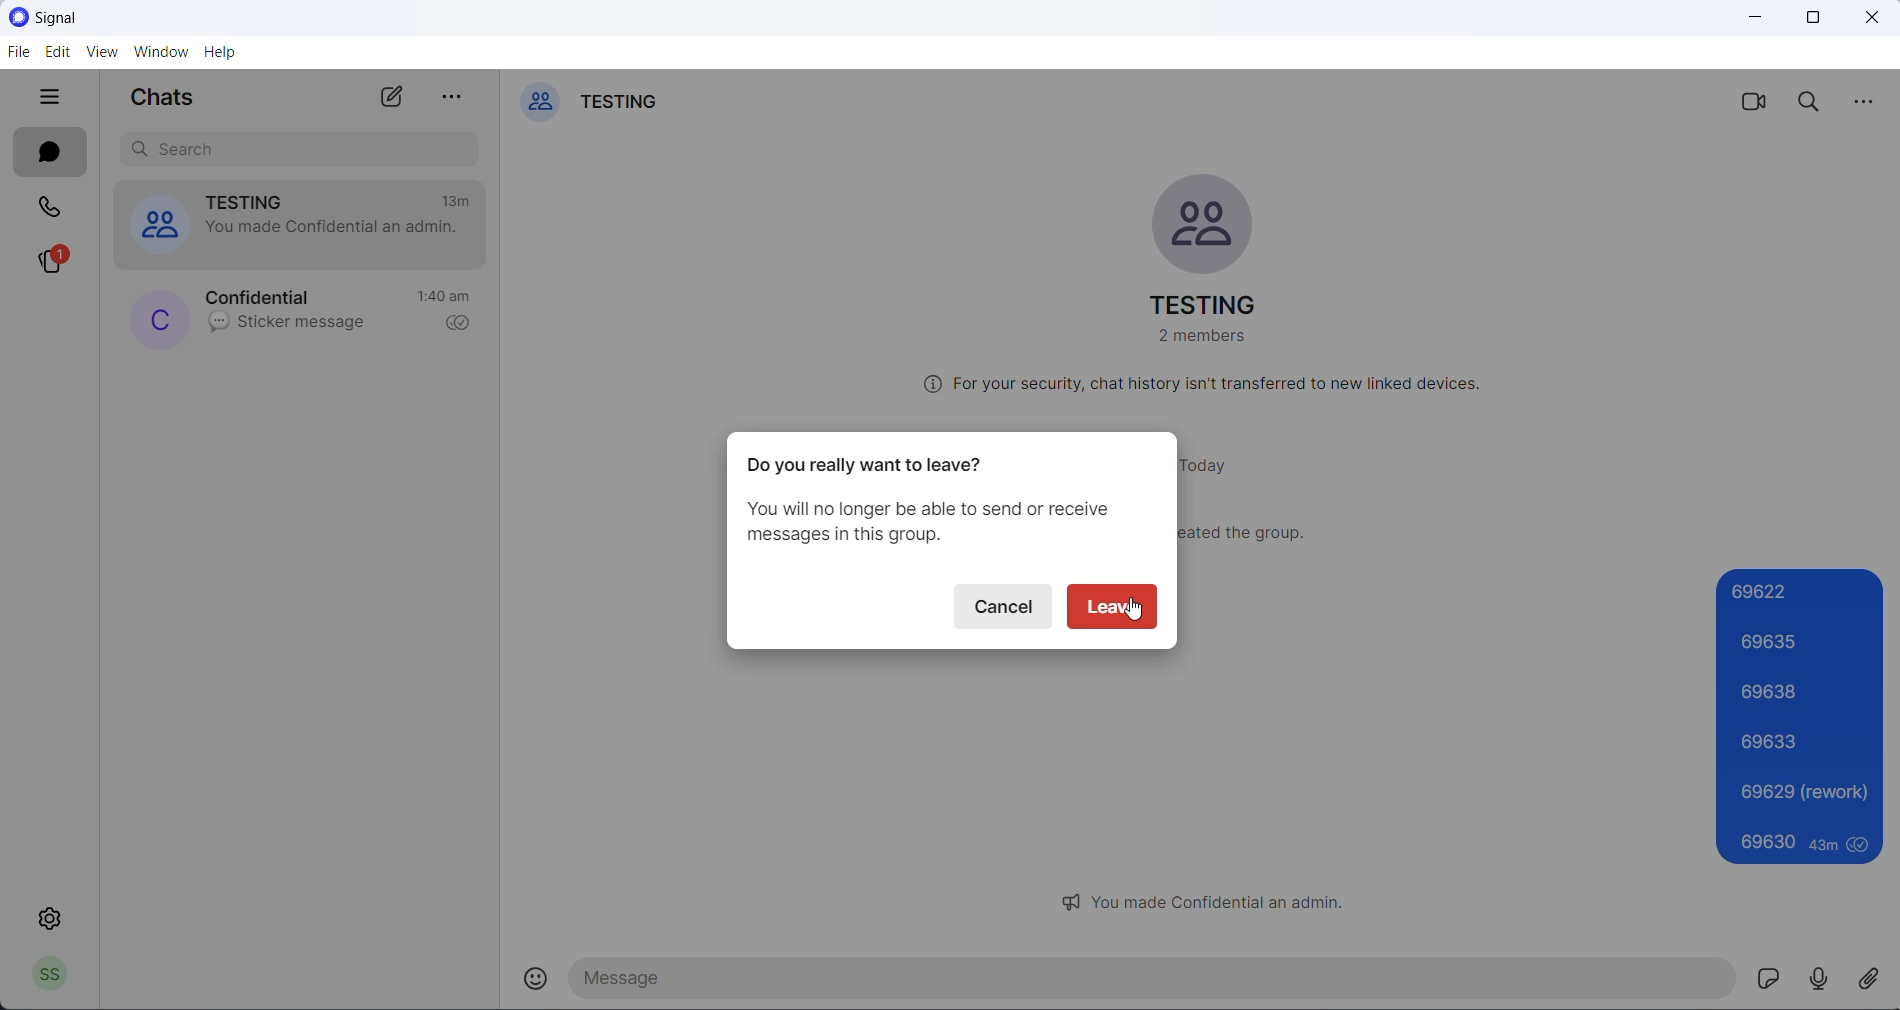 This screenshot has width=1900, height=1010. Describe the element at coordinates (864, 467) in the screenshot. I see `Do you really want to leave?` at that location.